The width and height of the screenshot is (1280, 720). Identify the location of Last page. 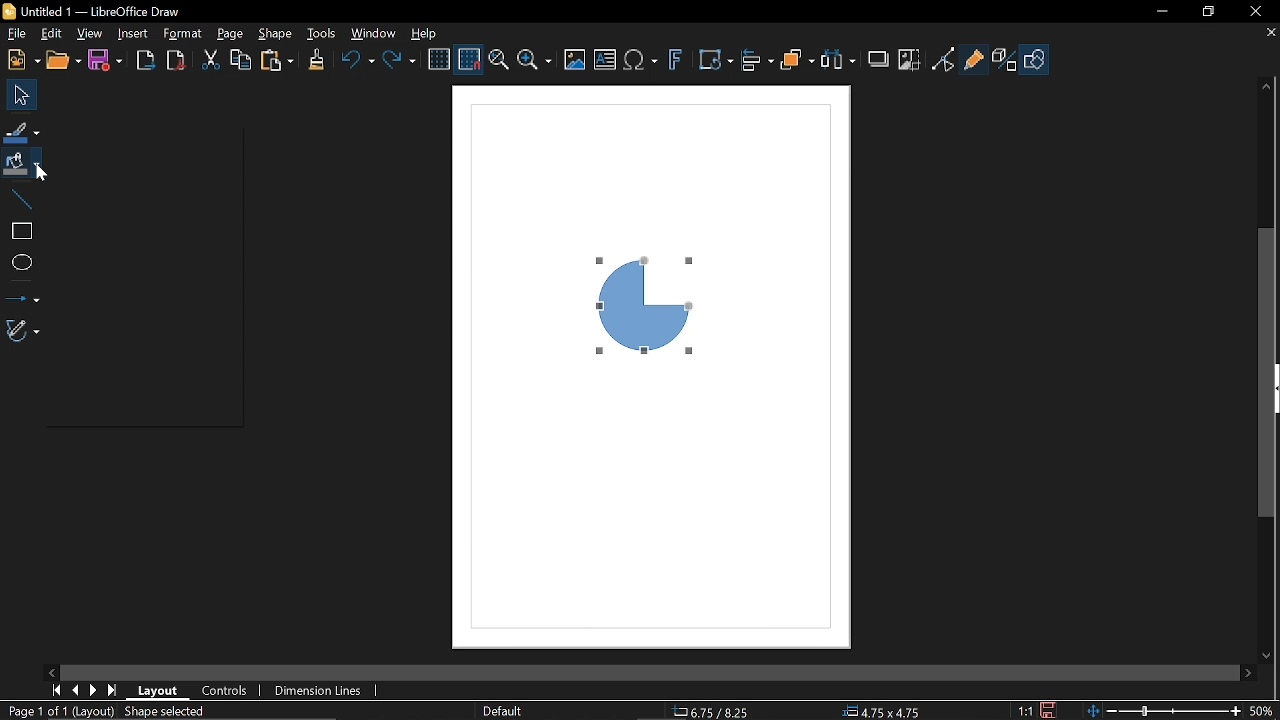
(115, 689).